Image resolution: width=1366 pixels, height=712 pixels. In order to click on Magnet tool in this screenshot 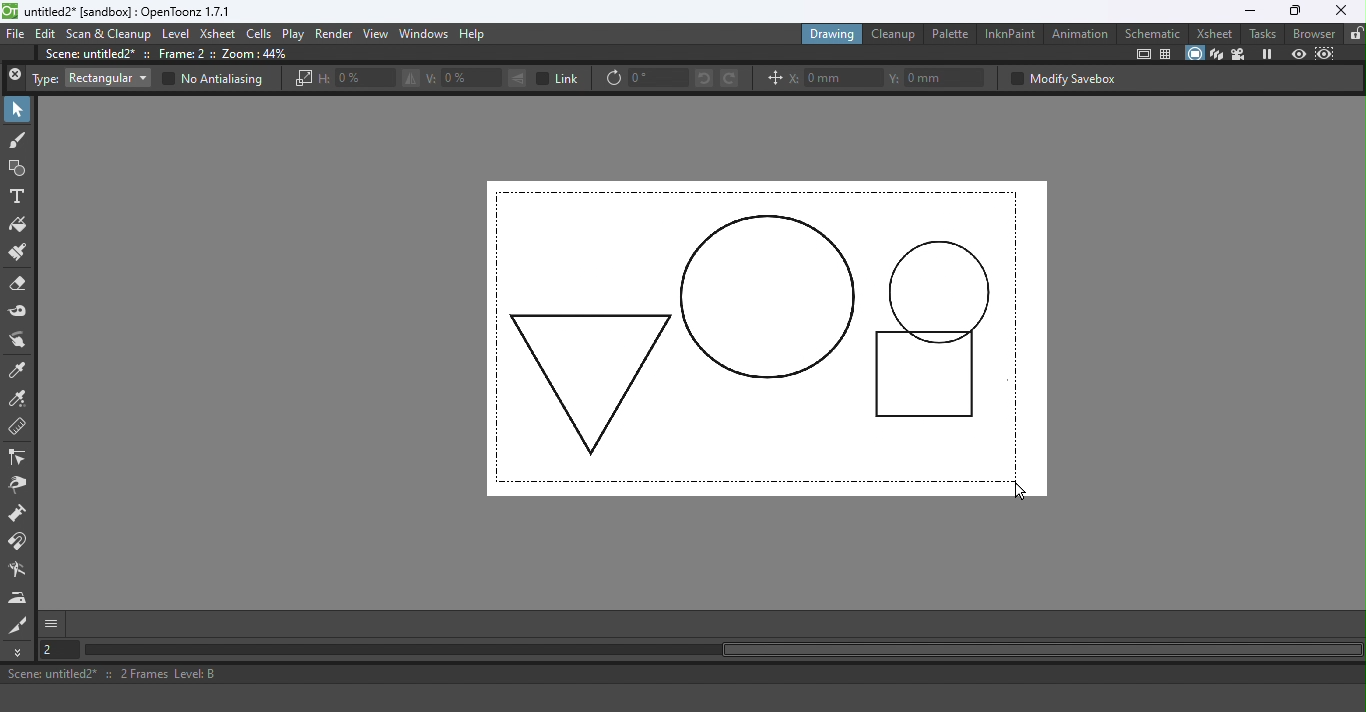, I will do `click(20, 543)`.